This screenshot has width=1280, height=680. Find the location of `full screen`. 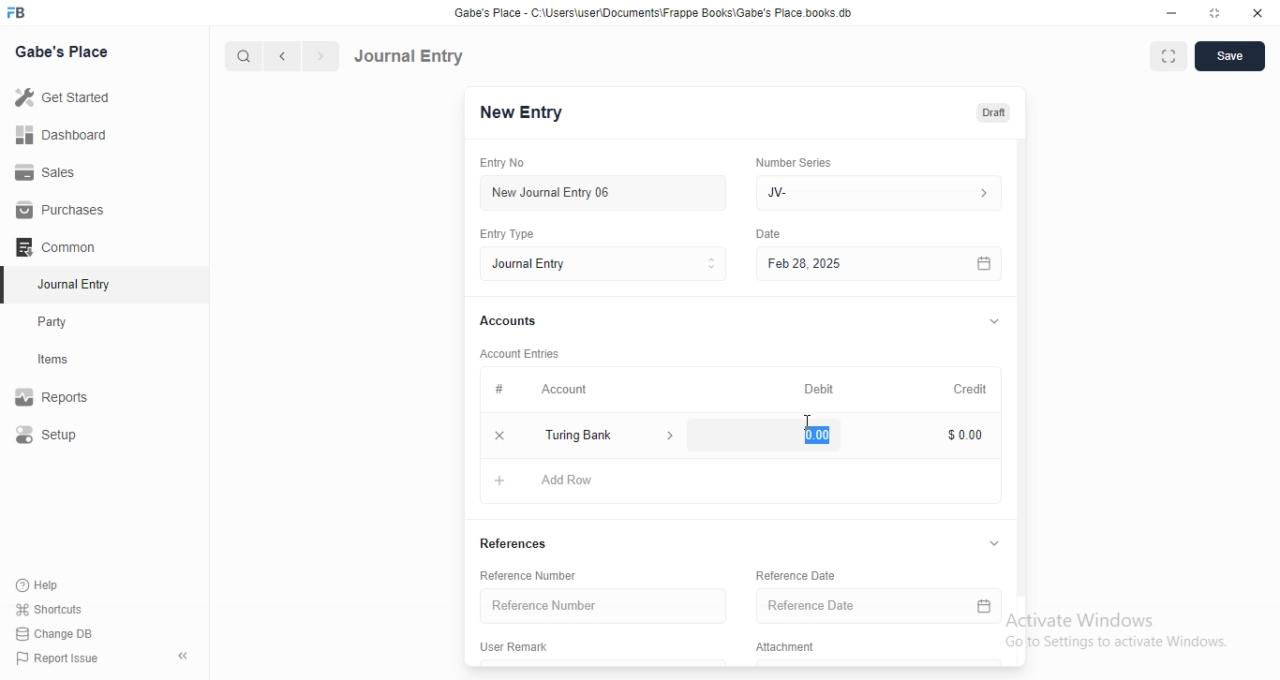

full screen is located at coordinates (1172, 57).